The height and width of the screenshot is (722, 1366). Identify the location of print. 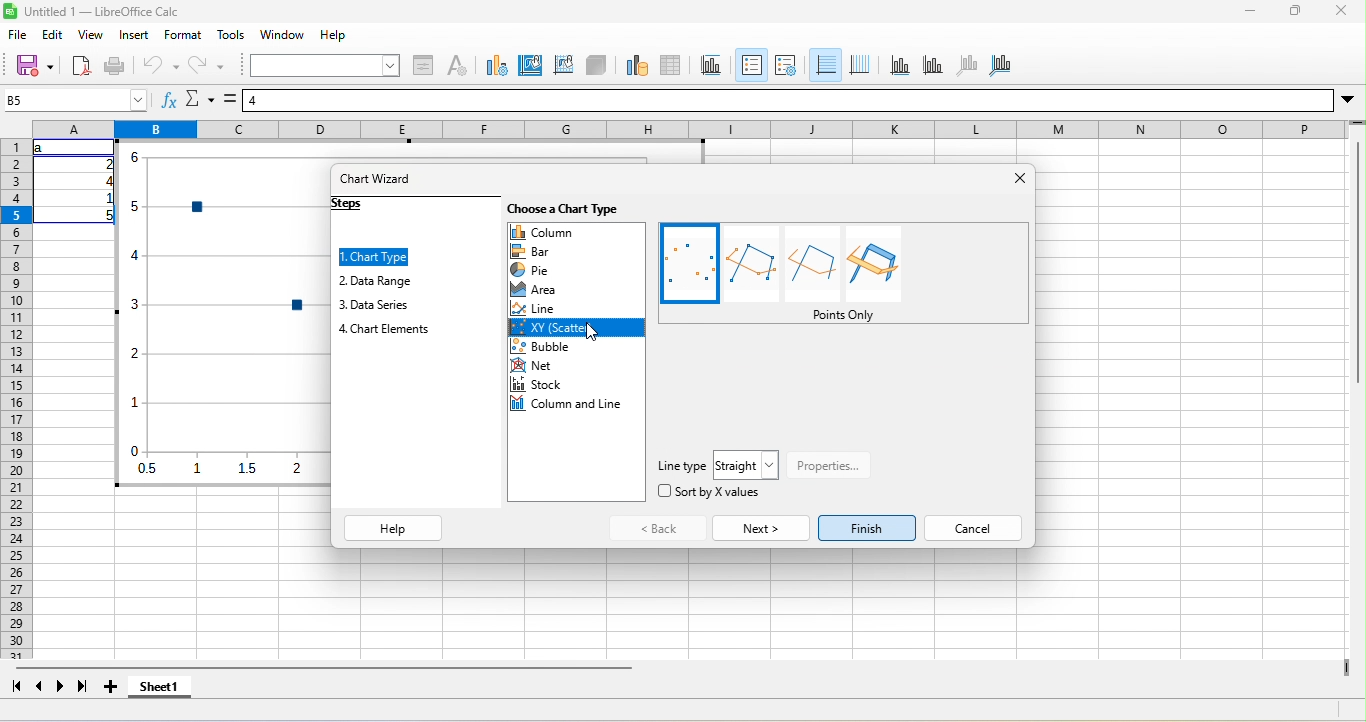
(116, 66).